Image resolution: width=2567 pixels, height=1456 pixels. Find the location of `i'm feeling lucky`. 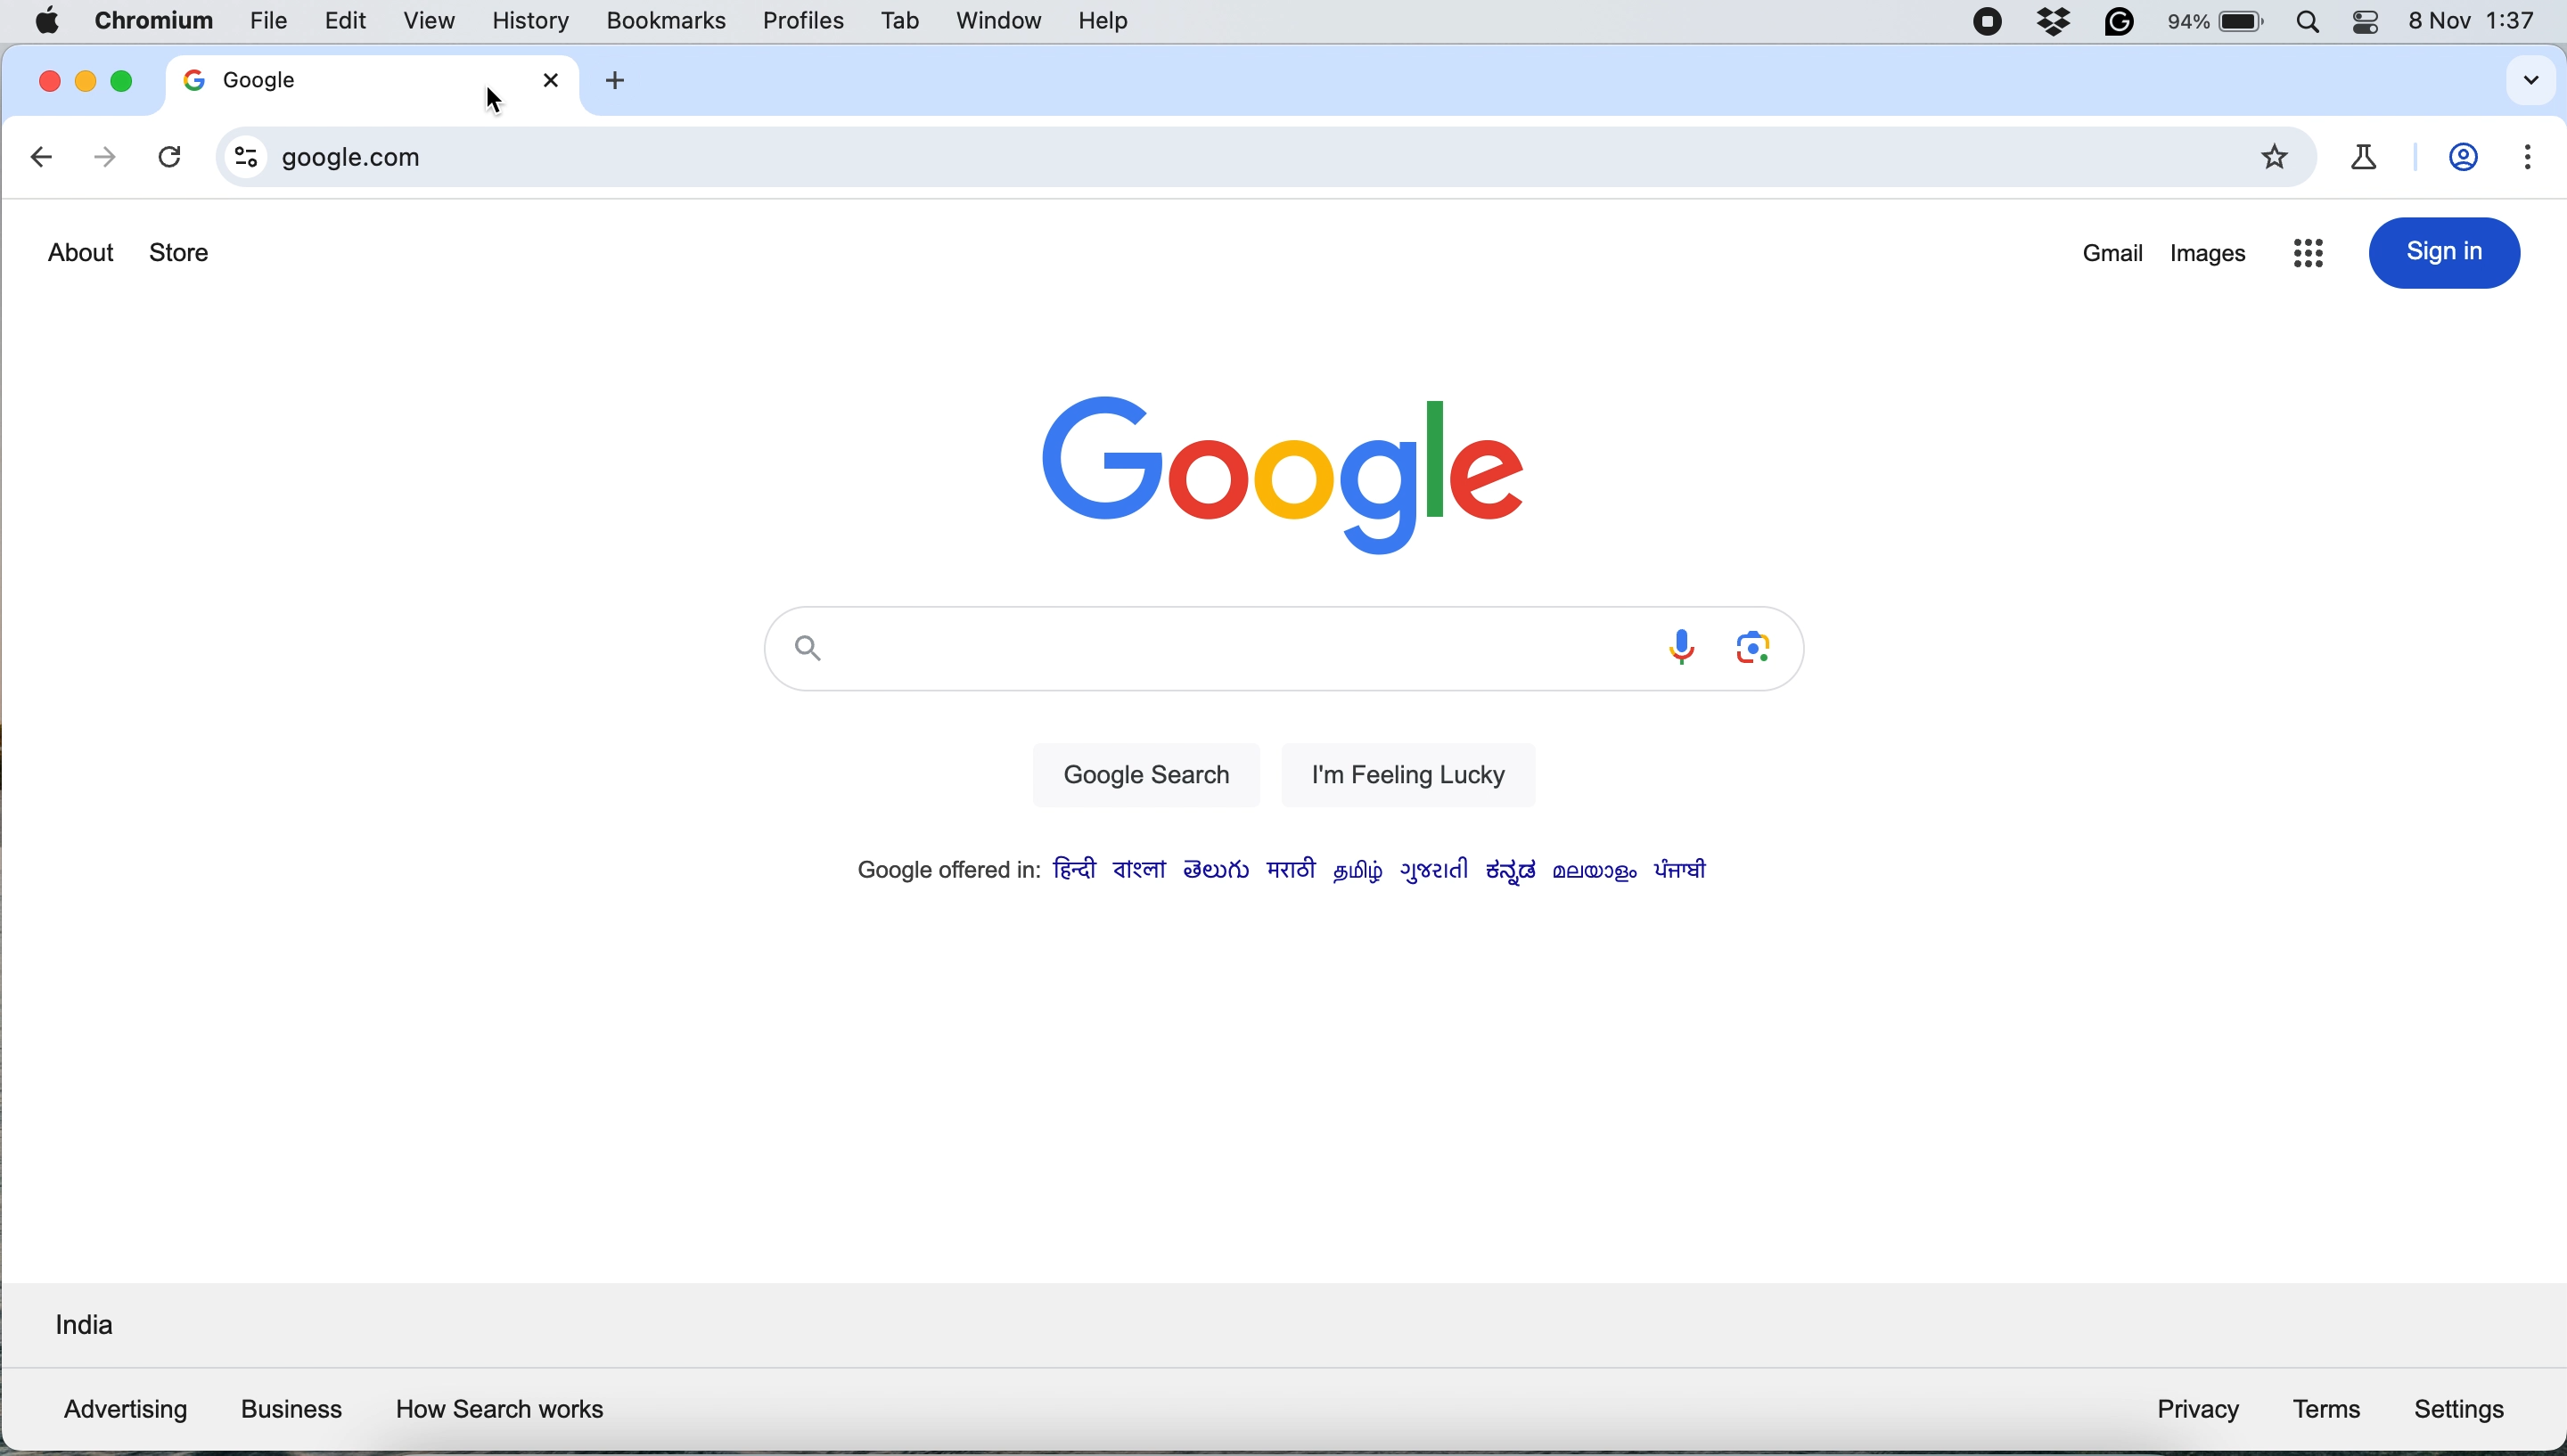

i'm feeling lucky is located at coordinates (1398, 773).